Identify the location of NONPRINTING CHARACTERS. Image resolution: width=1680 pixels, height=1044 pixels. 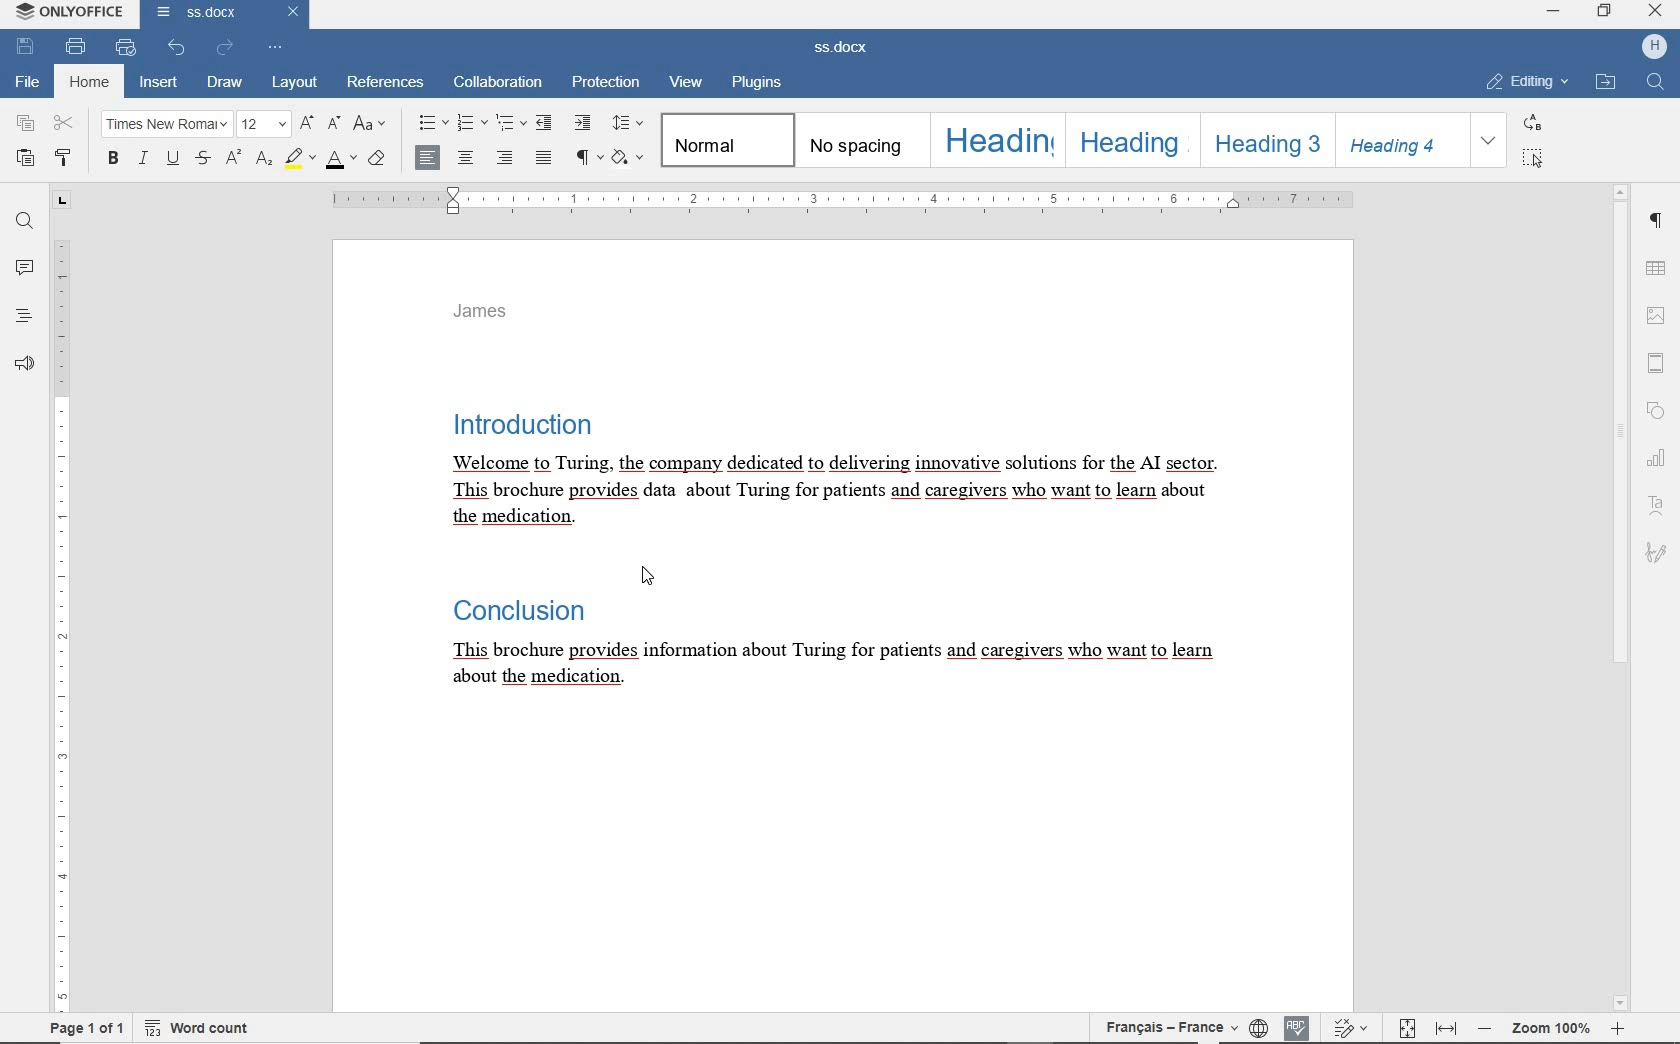
(586, 158).